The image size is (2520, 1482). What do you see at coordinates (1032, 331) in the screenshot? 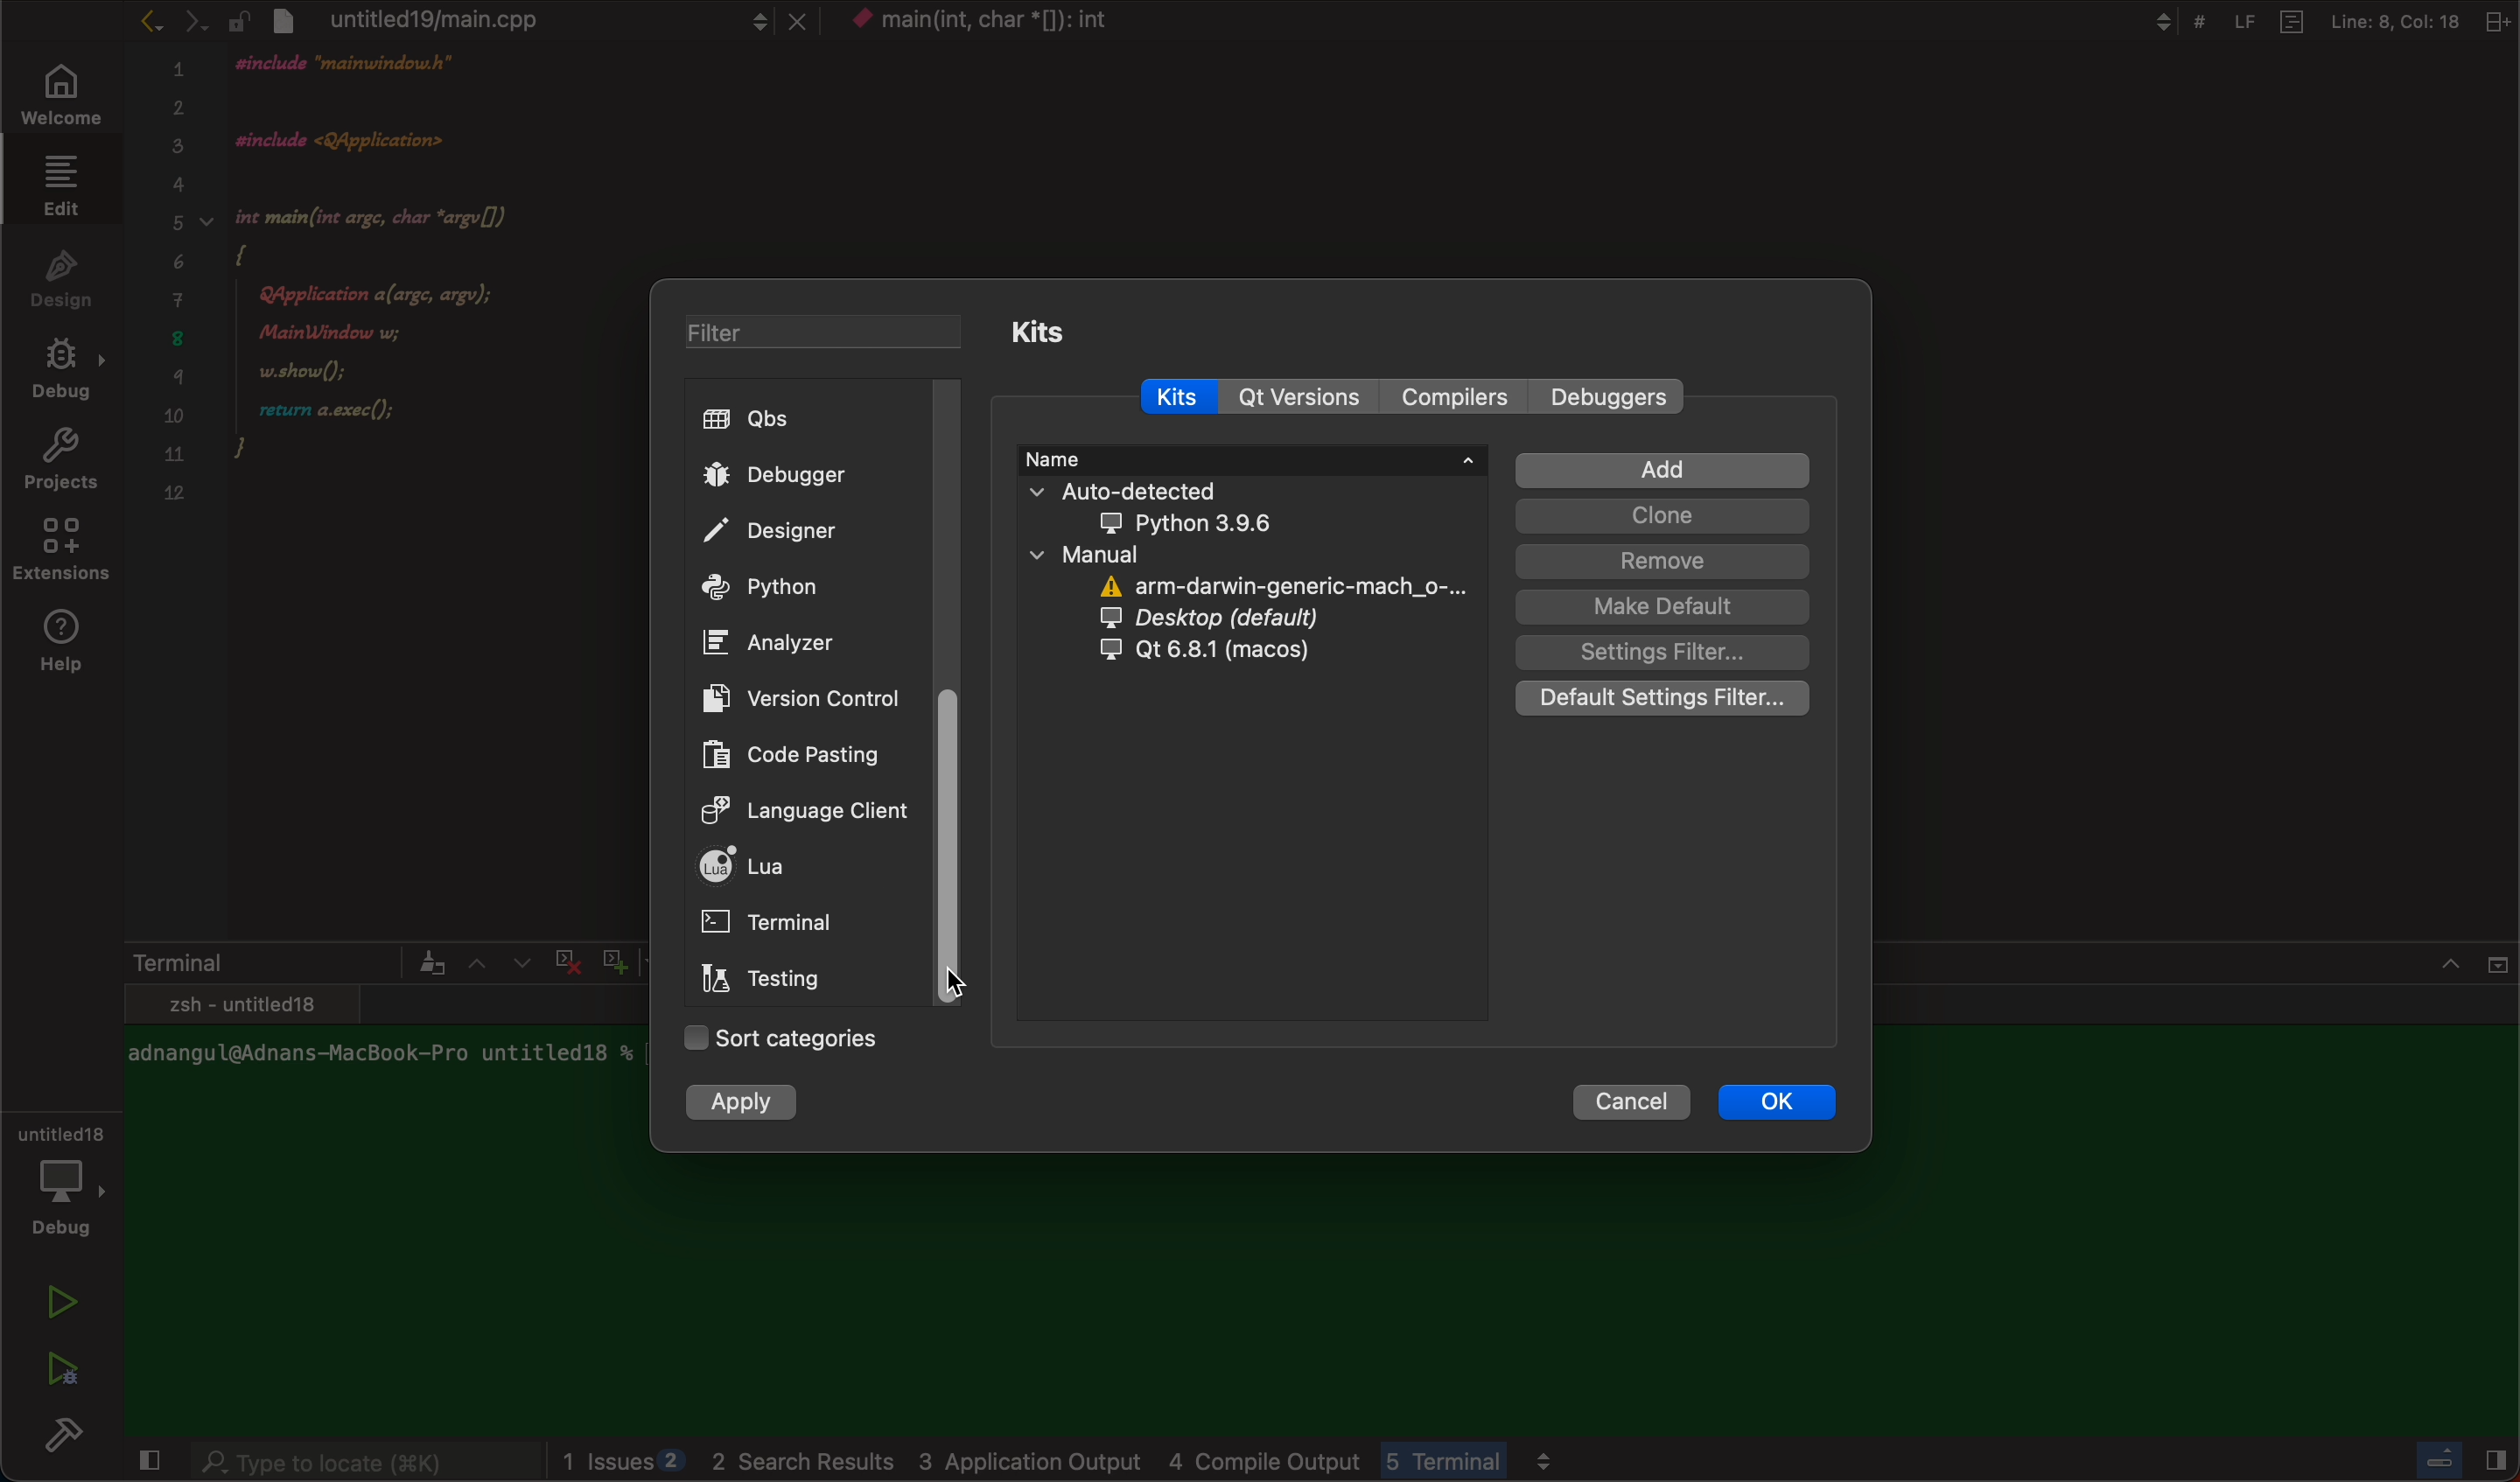
I see `kits` at bounding box center [1032, 331].